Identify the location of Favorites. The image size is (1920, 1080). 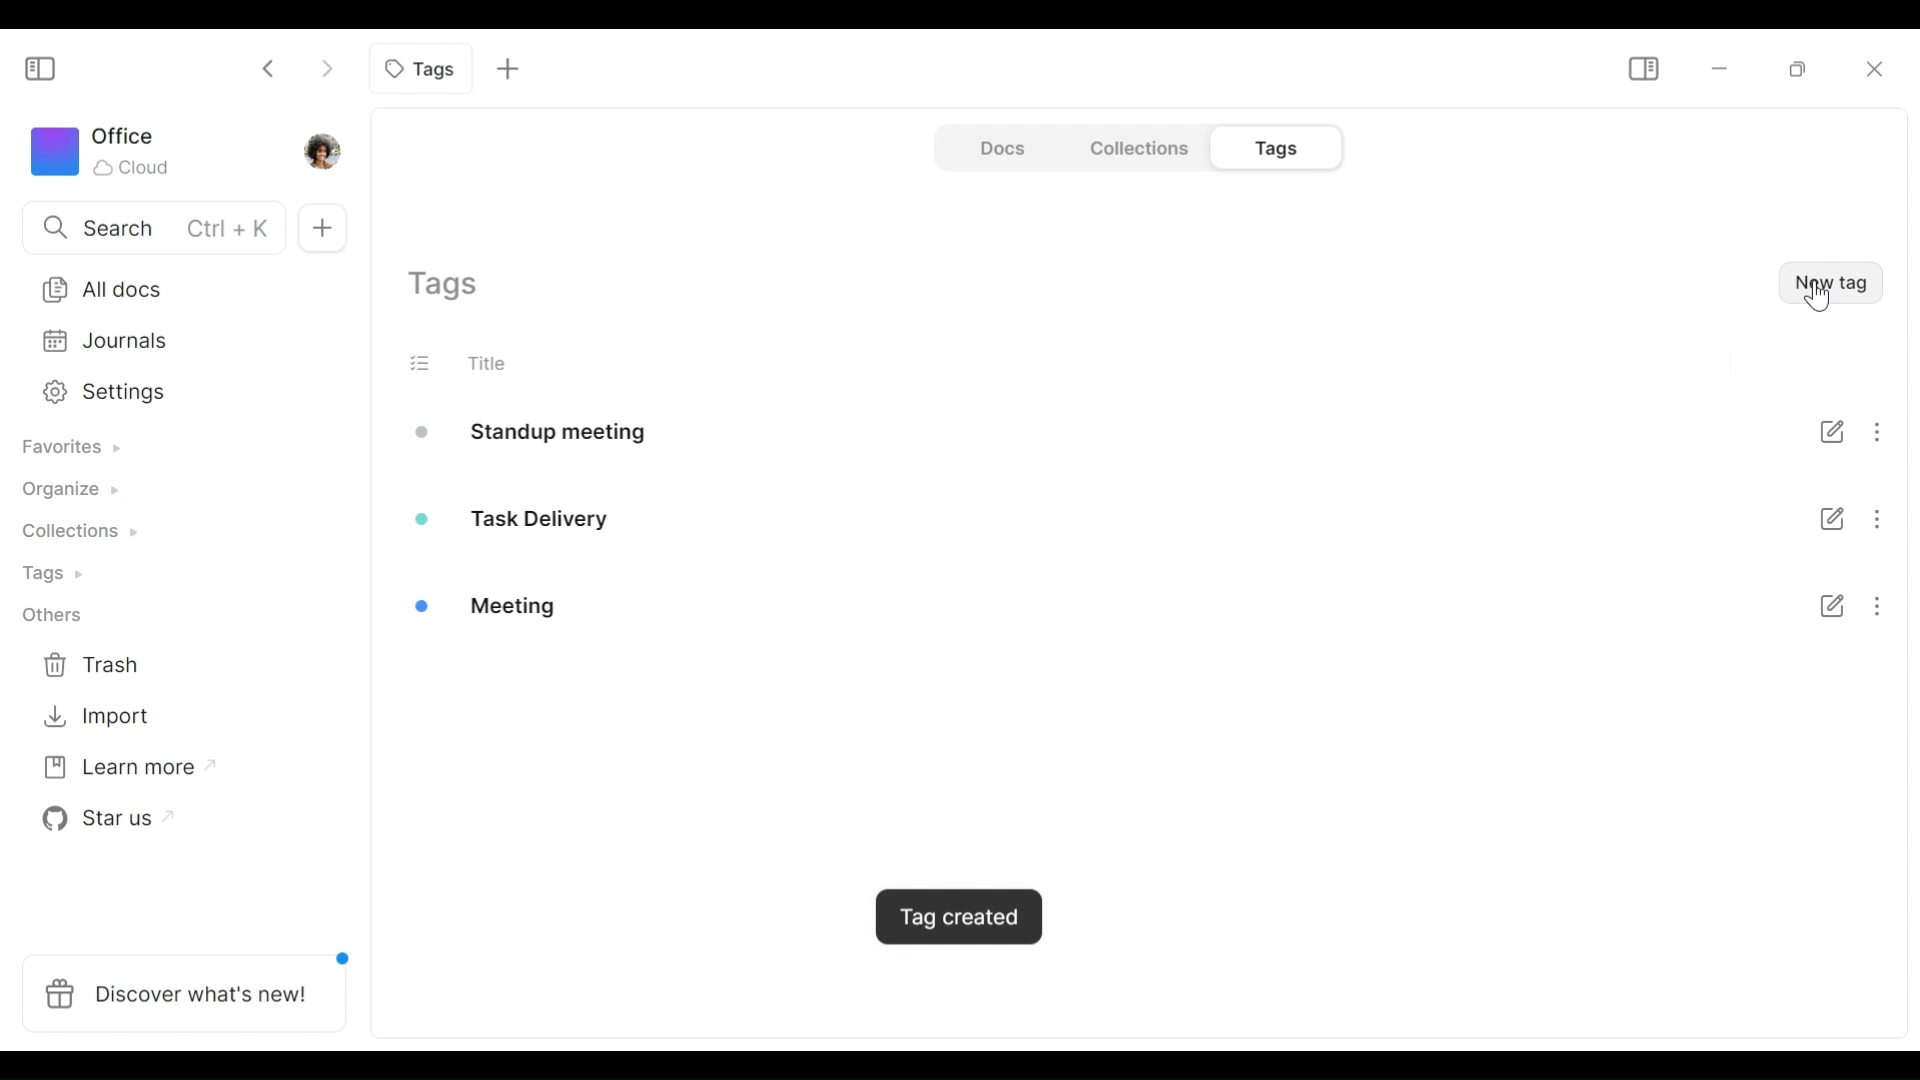
(71, 449).